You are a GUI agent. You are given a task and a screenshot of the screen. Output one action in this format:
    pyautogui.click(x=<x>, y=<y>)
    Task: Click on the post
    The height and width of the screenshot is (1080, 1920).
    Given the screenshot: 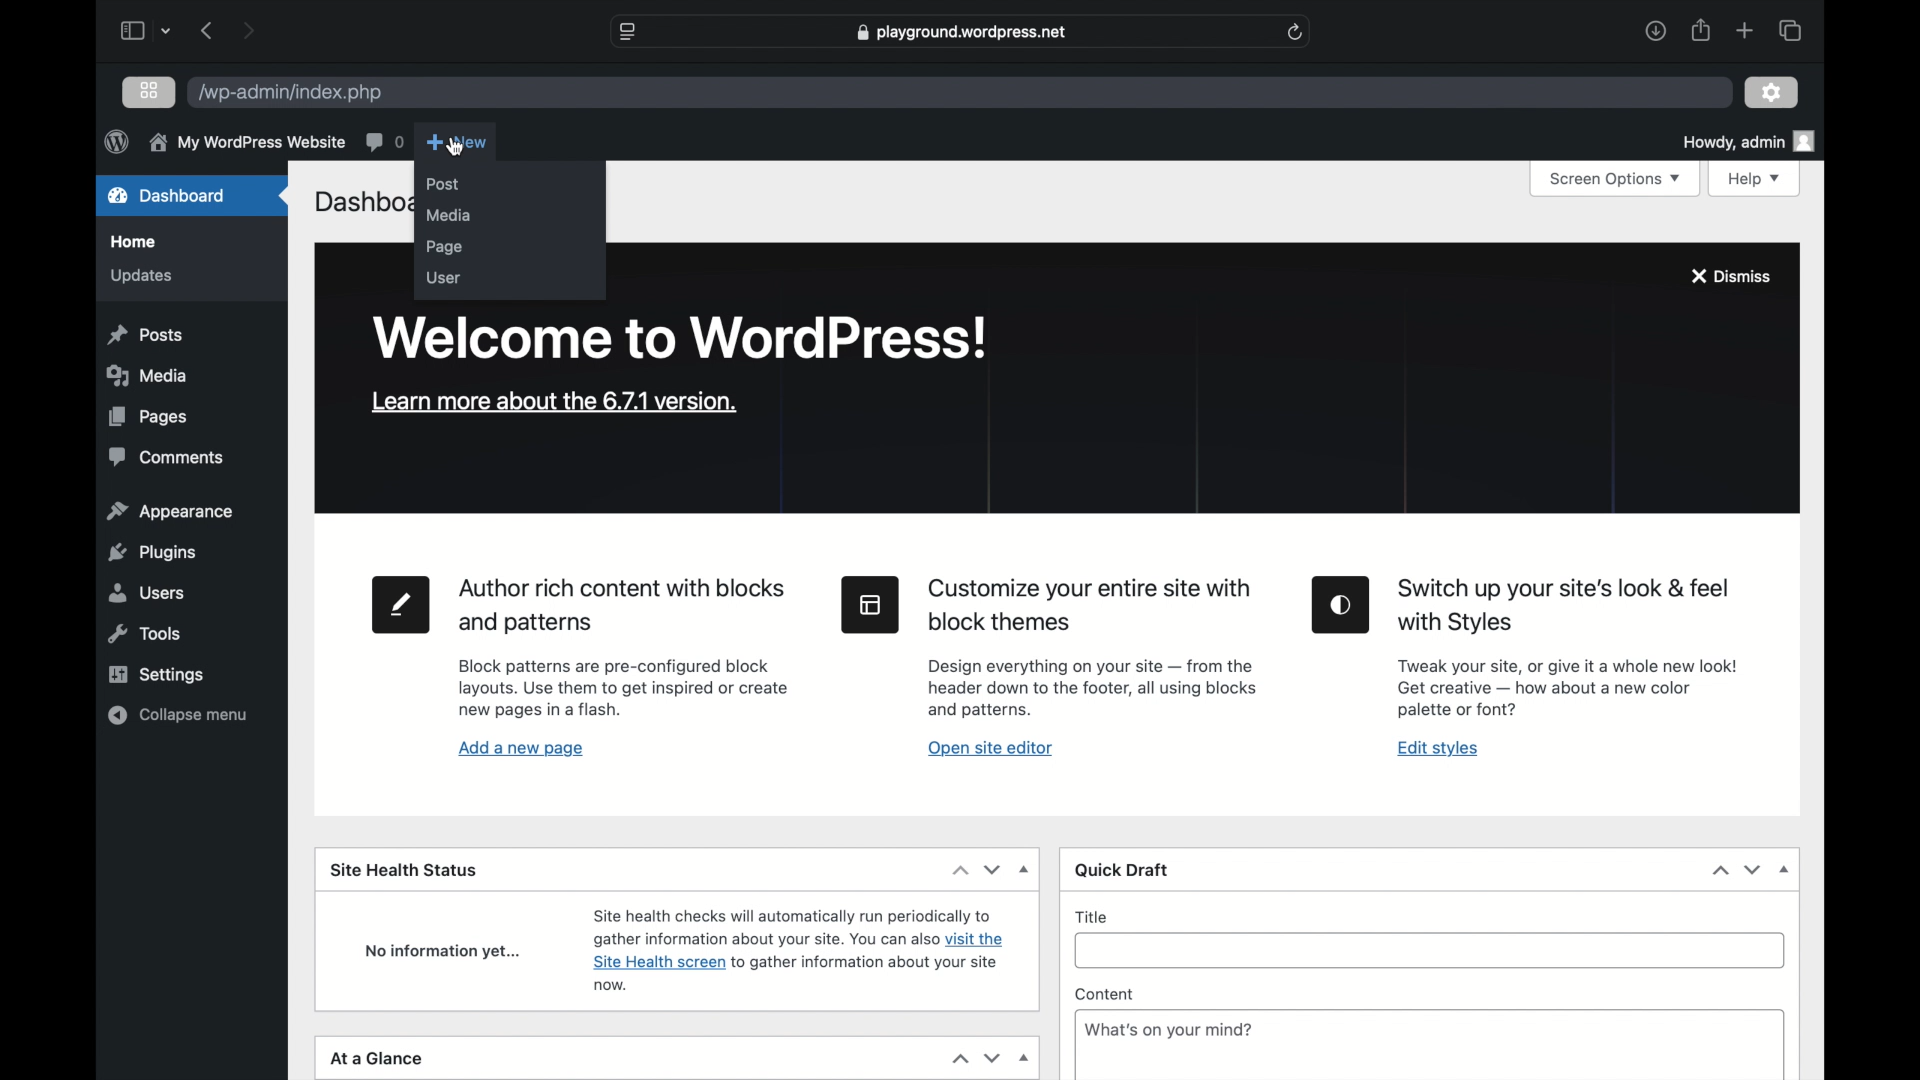 What is the action you would take?
    pyautogui.click(x=443, y=184)
    